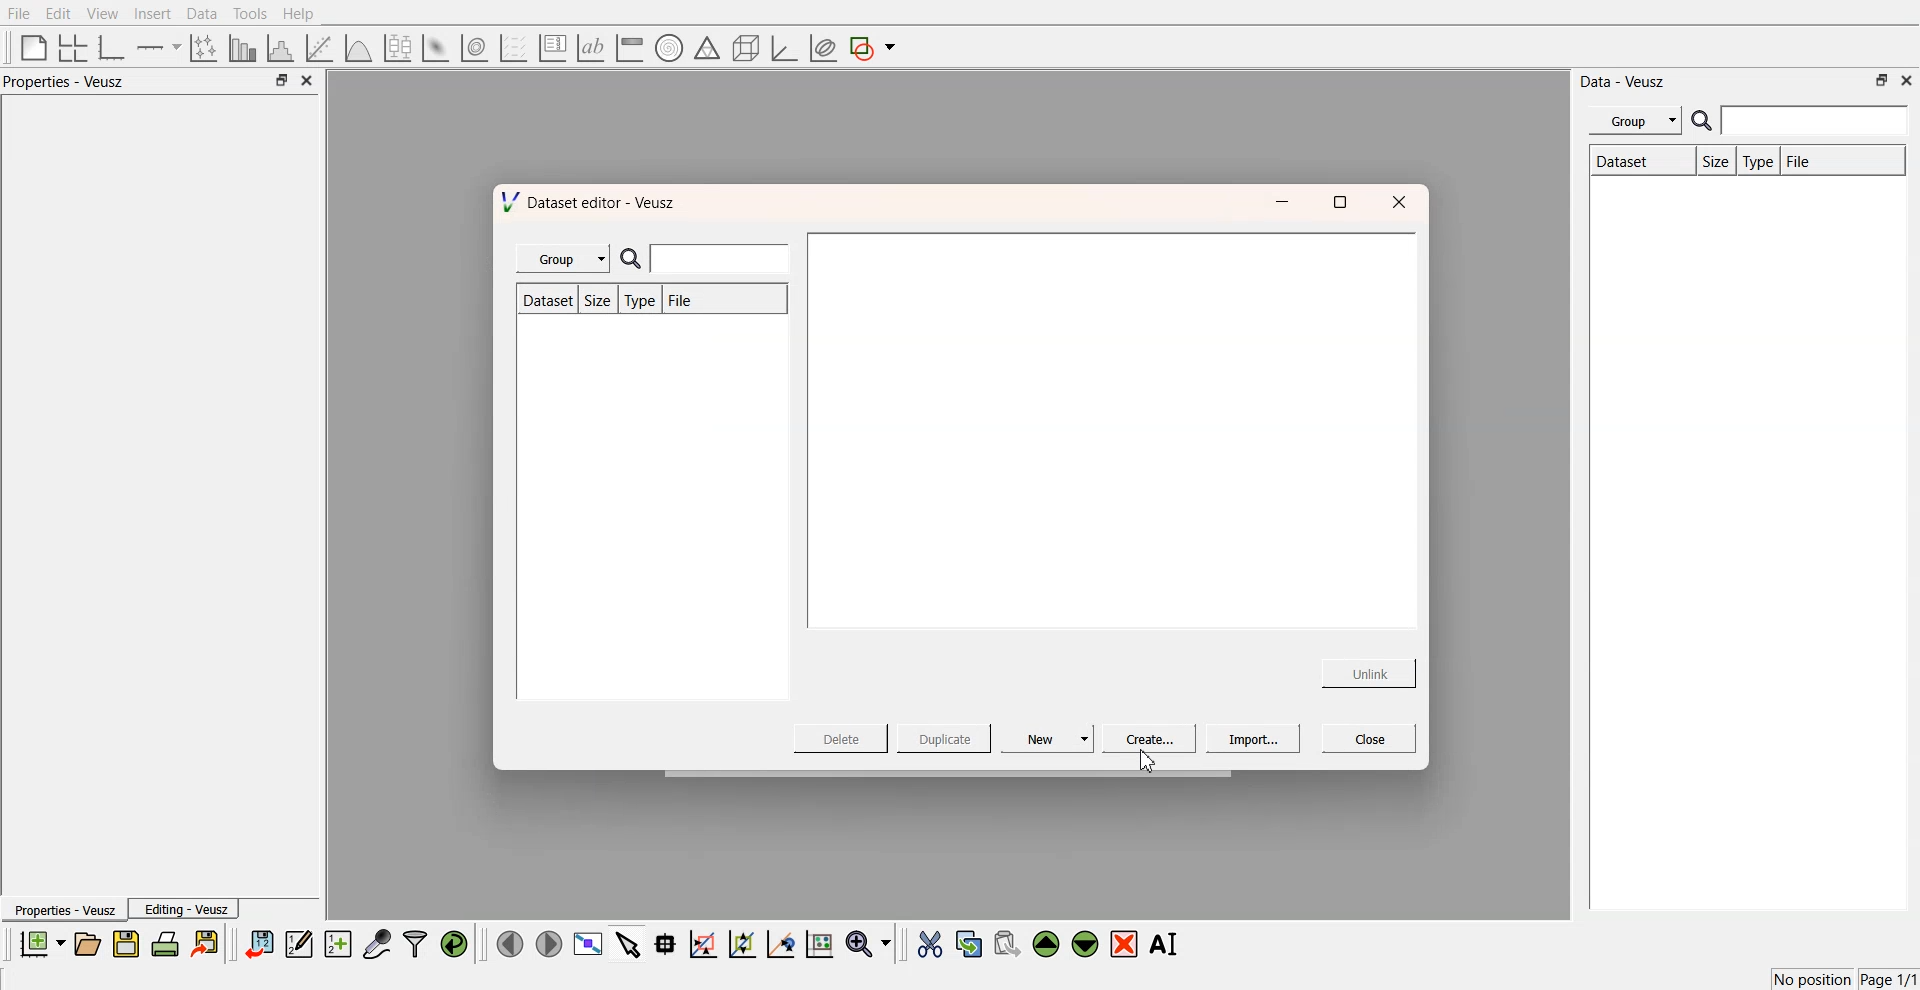  What do you see at coordinates (1277, 200) in the screenshot?
I see `minimise` at bounding box center [1277, 200].